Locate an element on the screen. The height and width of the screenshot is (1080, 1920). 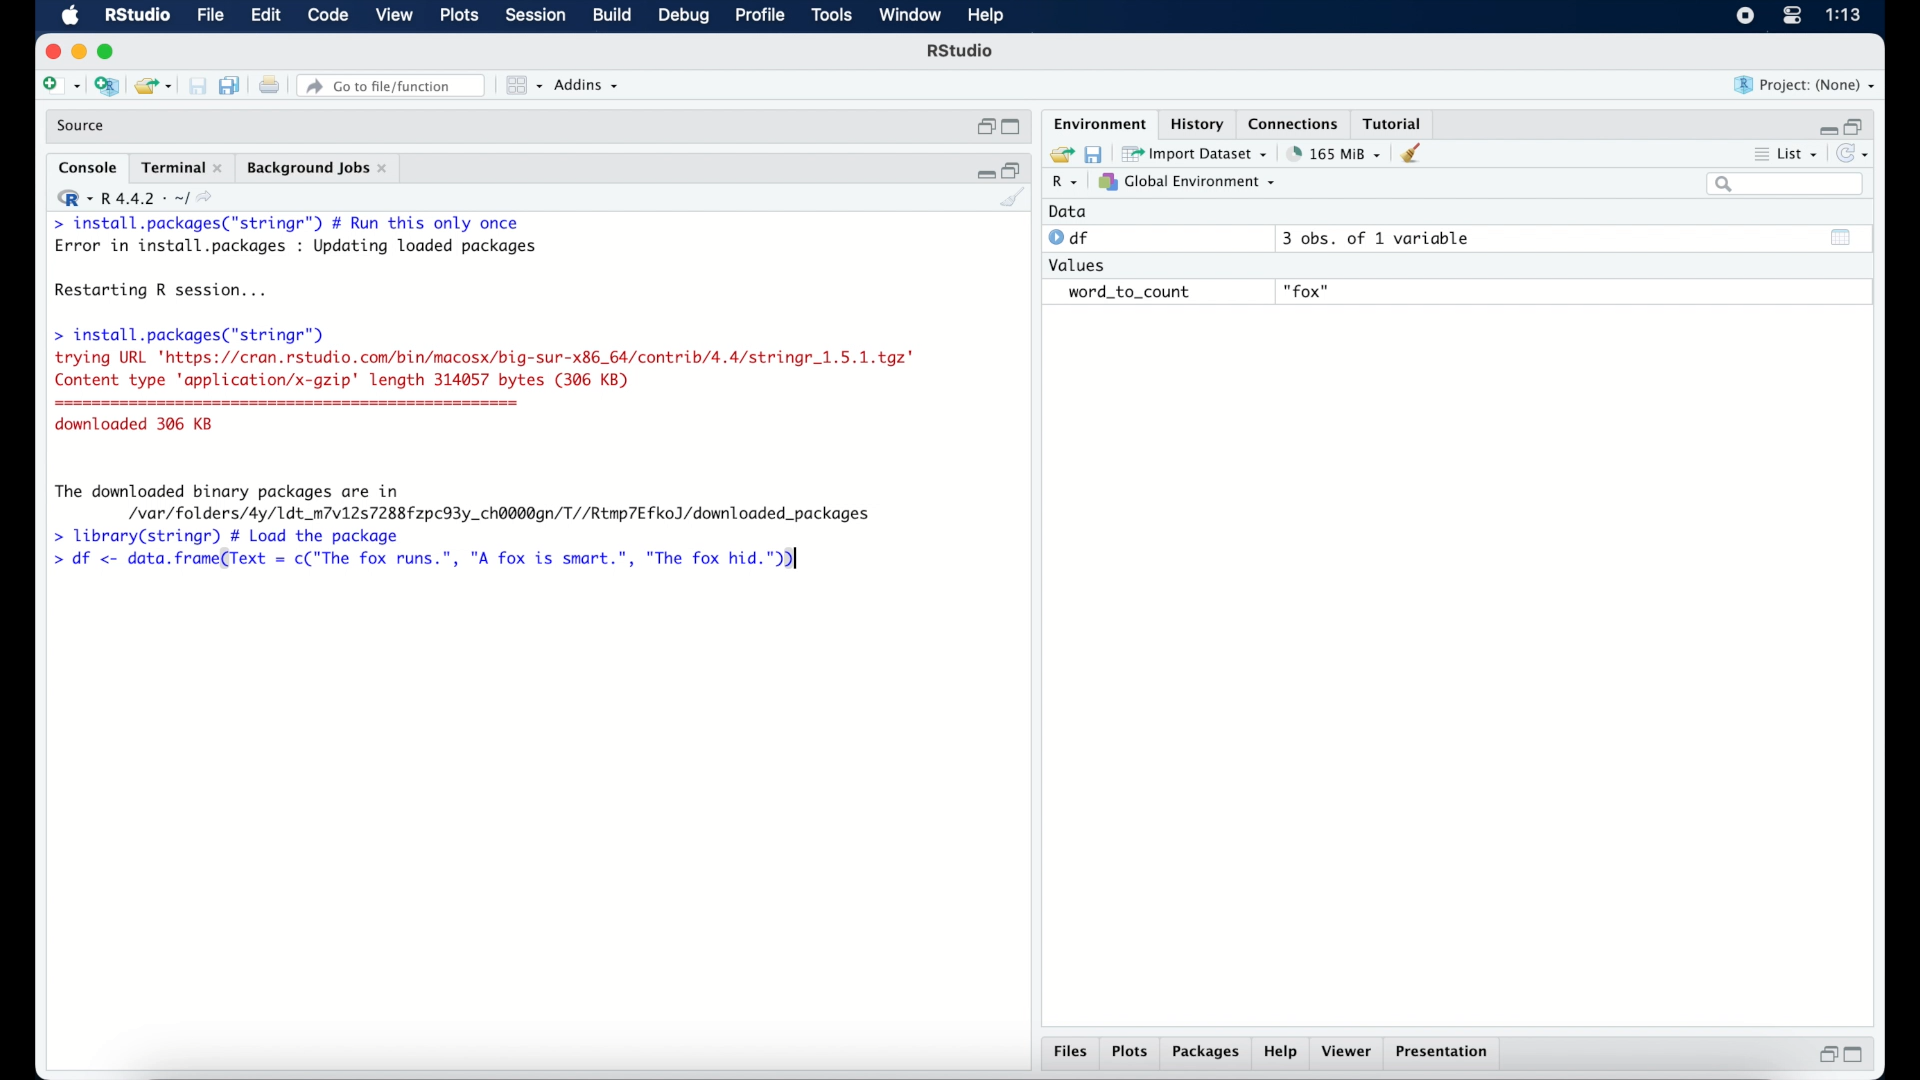
R is located at coordinates (1066, 183).